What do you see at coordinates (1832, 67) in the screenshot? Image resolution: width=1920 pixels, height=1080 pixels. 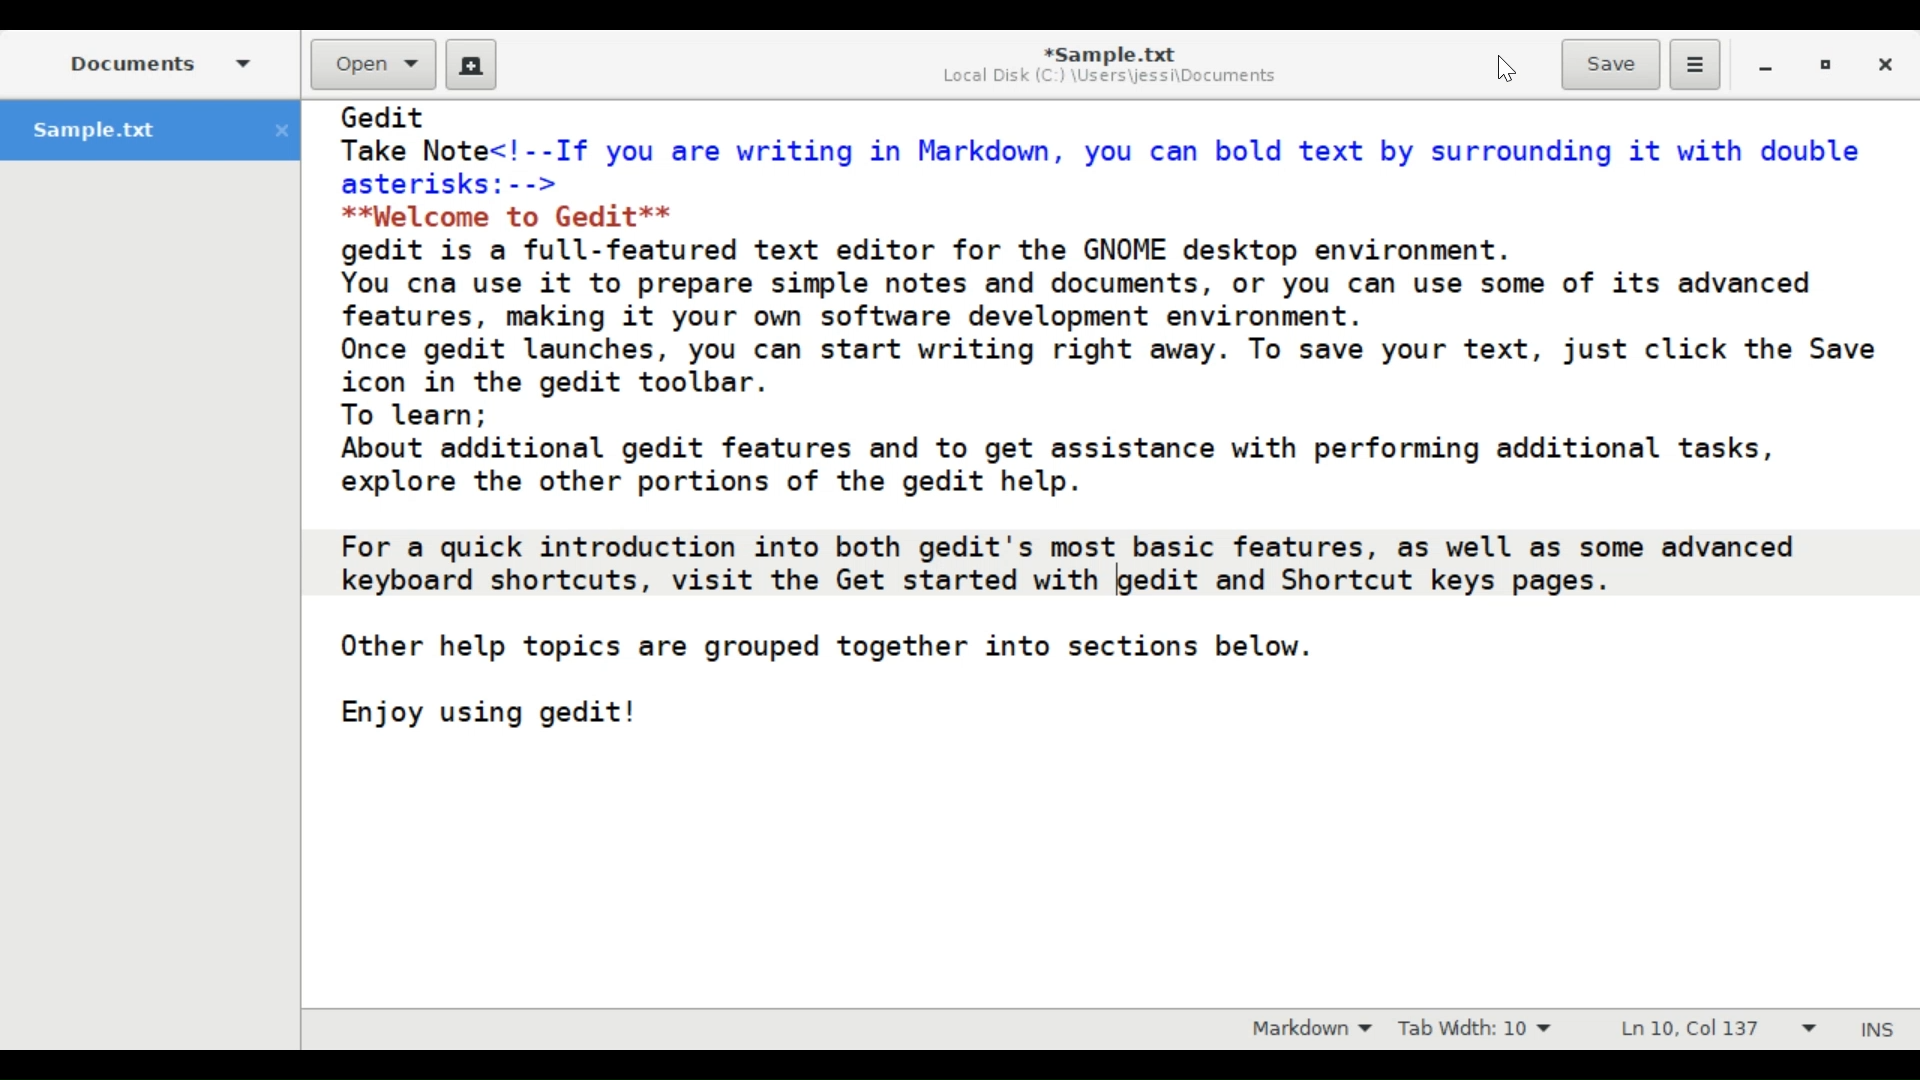 I see `Restore` at bounding box center [1832, 67].